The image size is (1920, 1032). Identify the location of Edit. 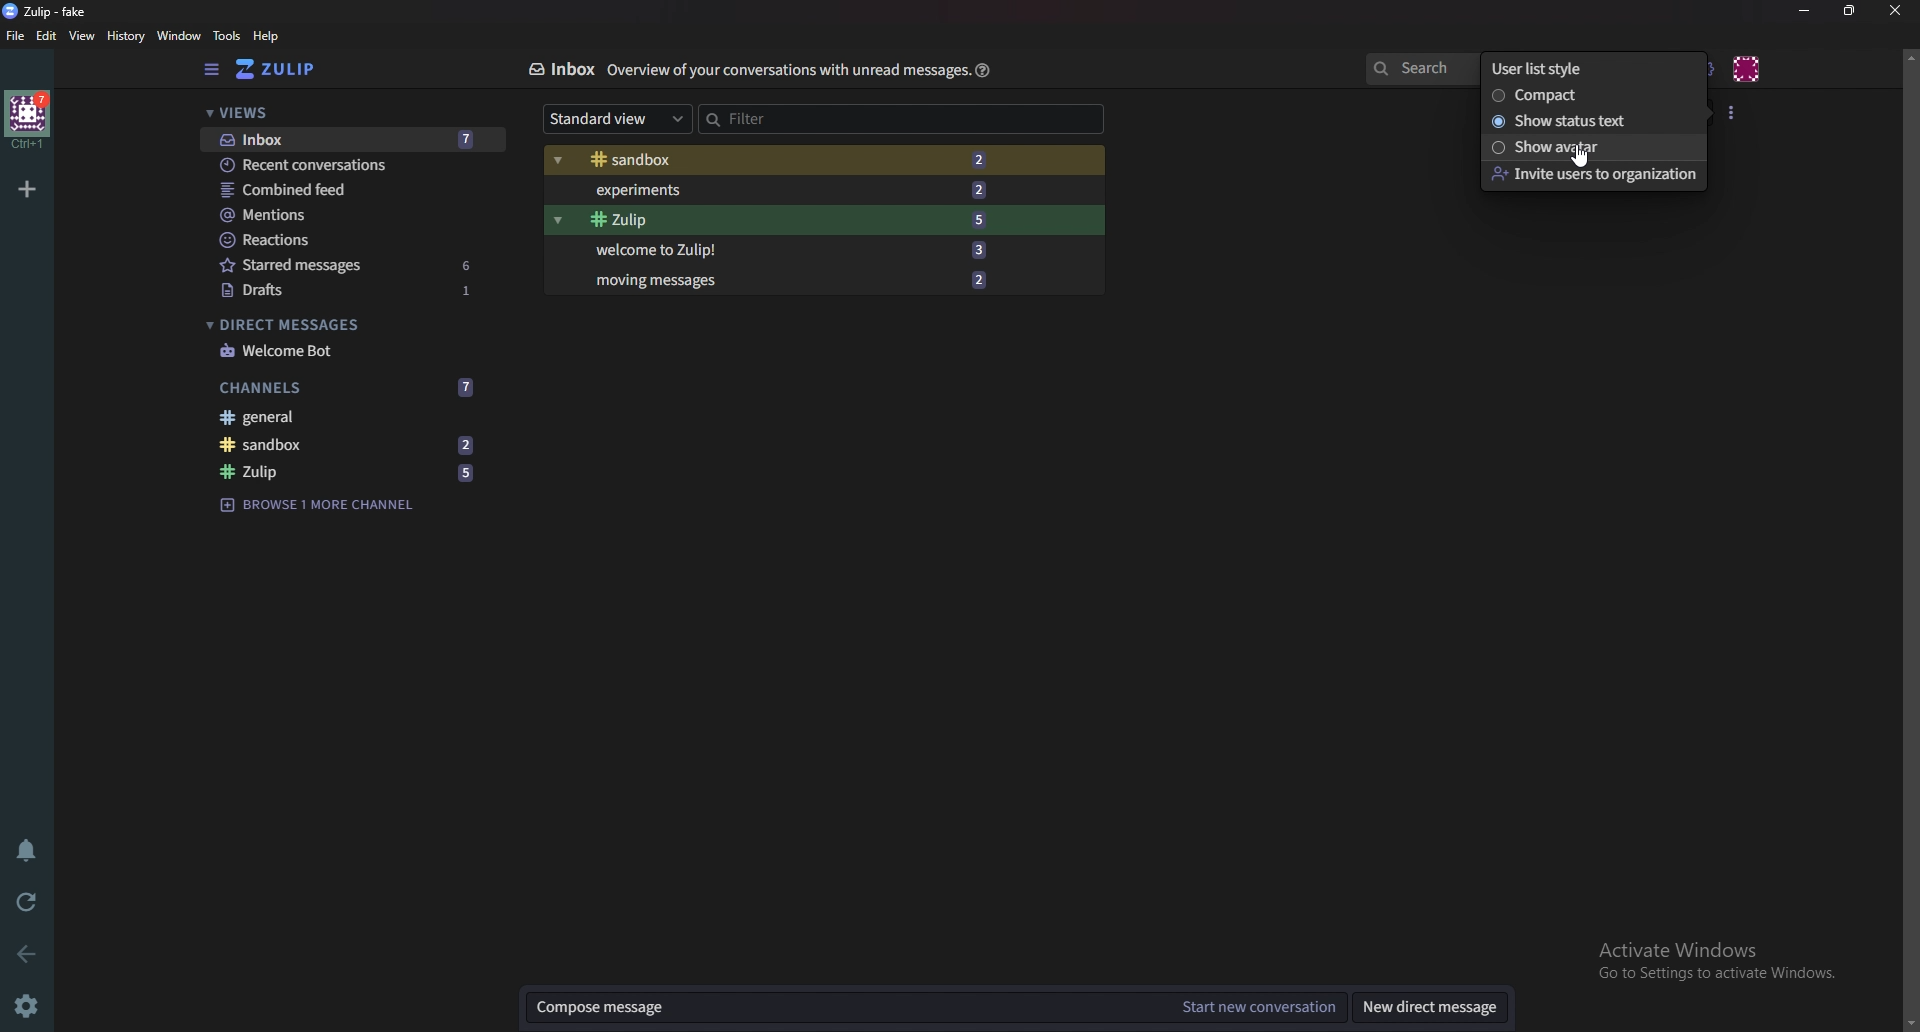
(48, 35).